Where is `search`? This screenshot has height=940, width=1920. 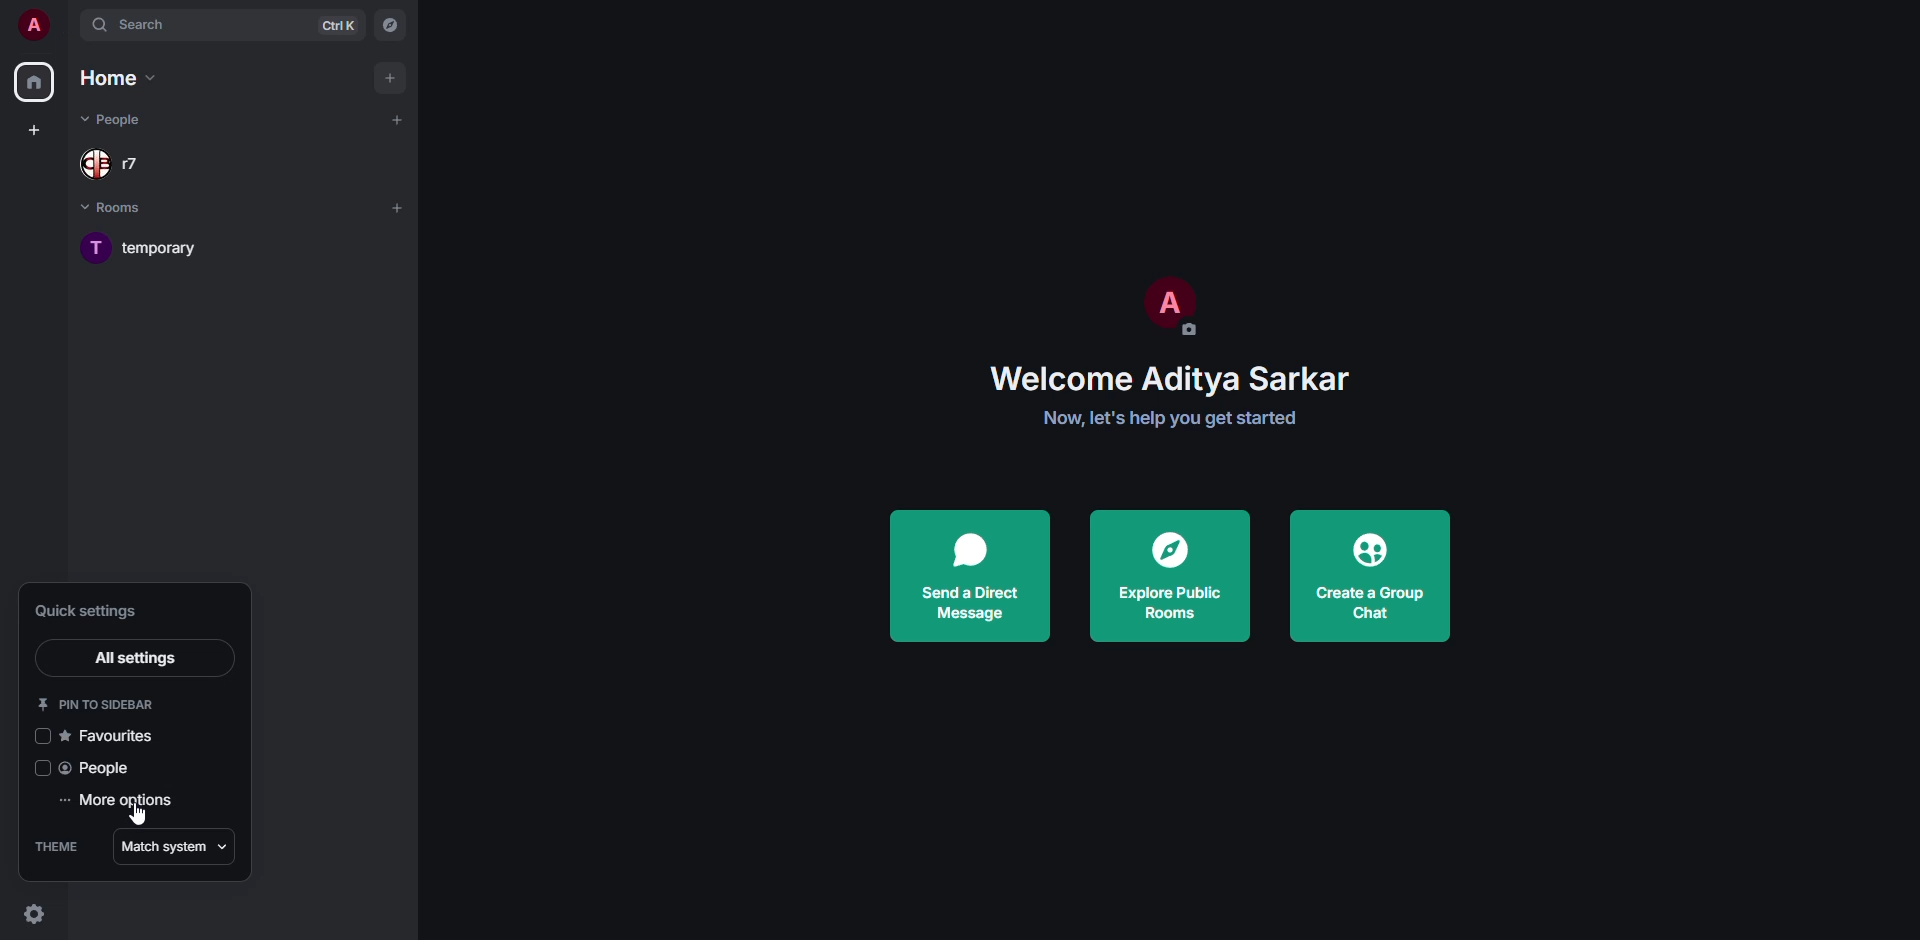 search is located at coordinates (145, 23).